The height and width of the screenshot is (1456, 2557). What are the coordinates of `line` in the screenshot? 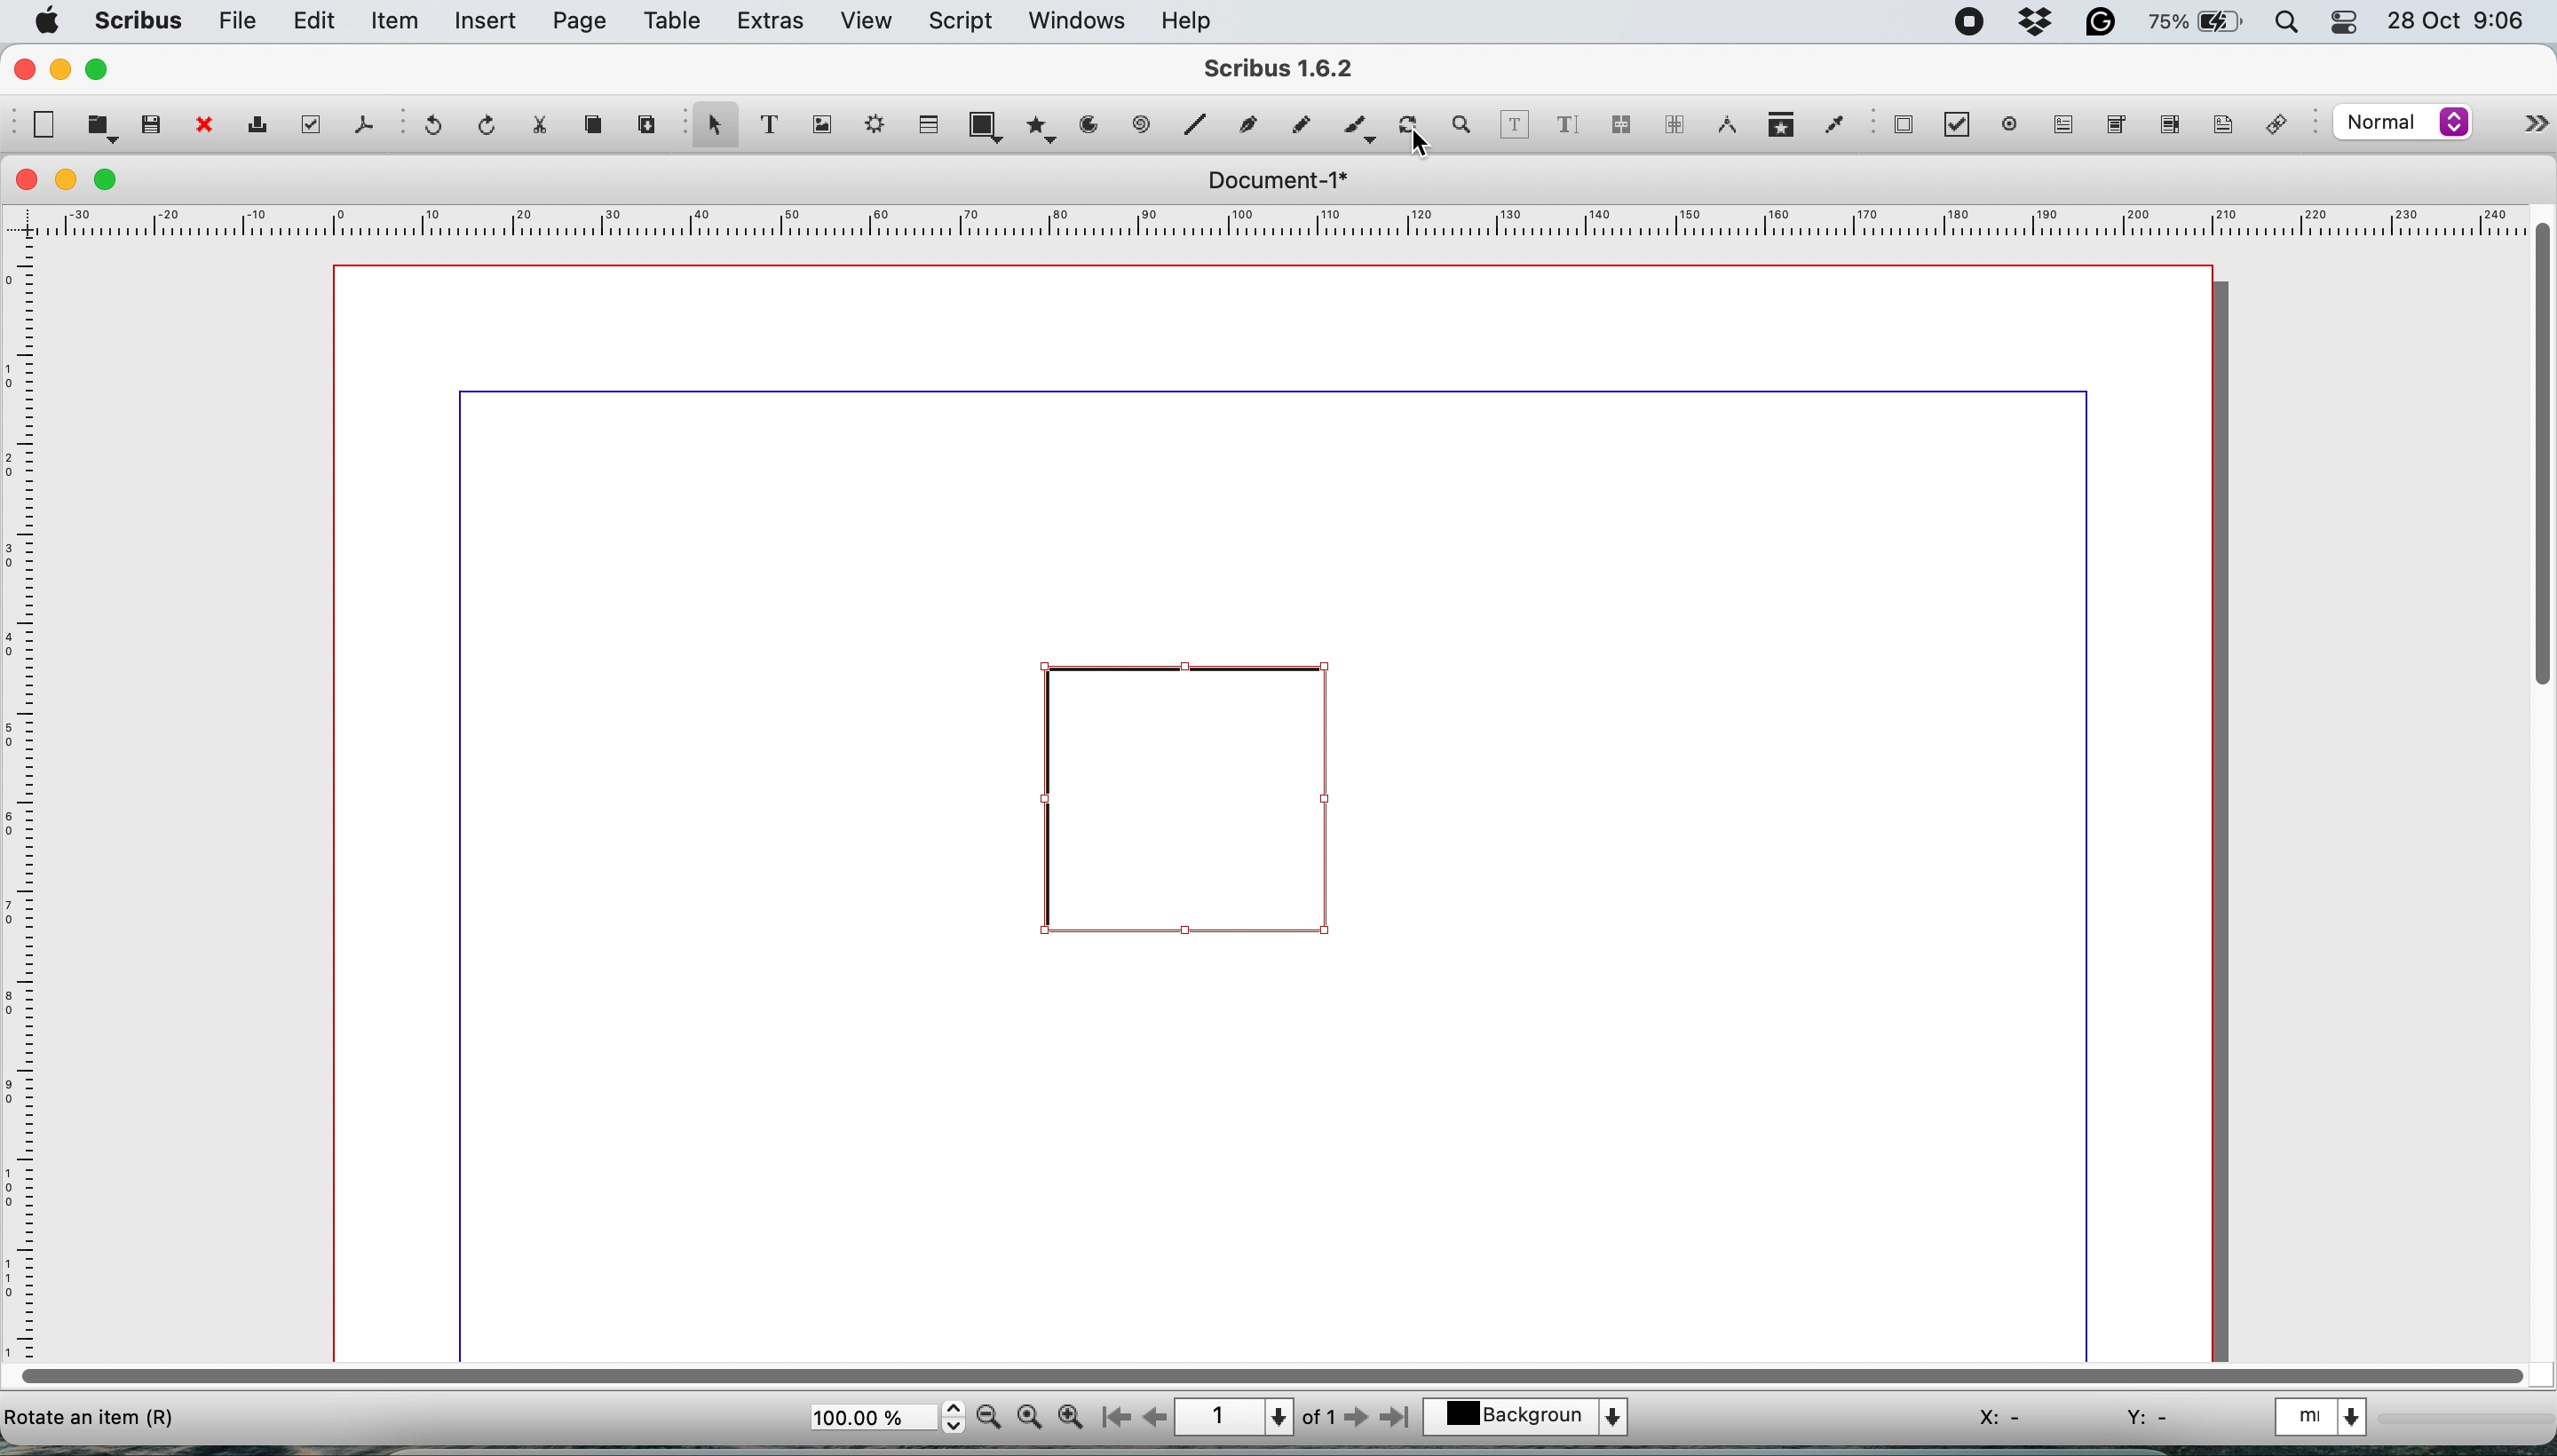 It's located at (1141, 126).